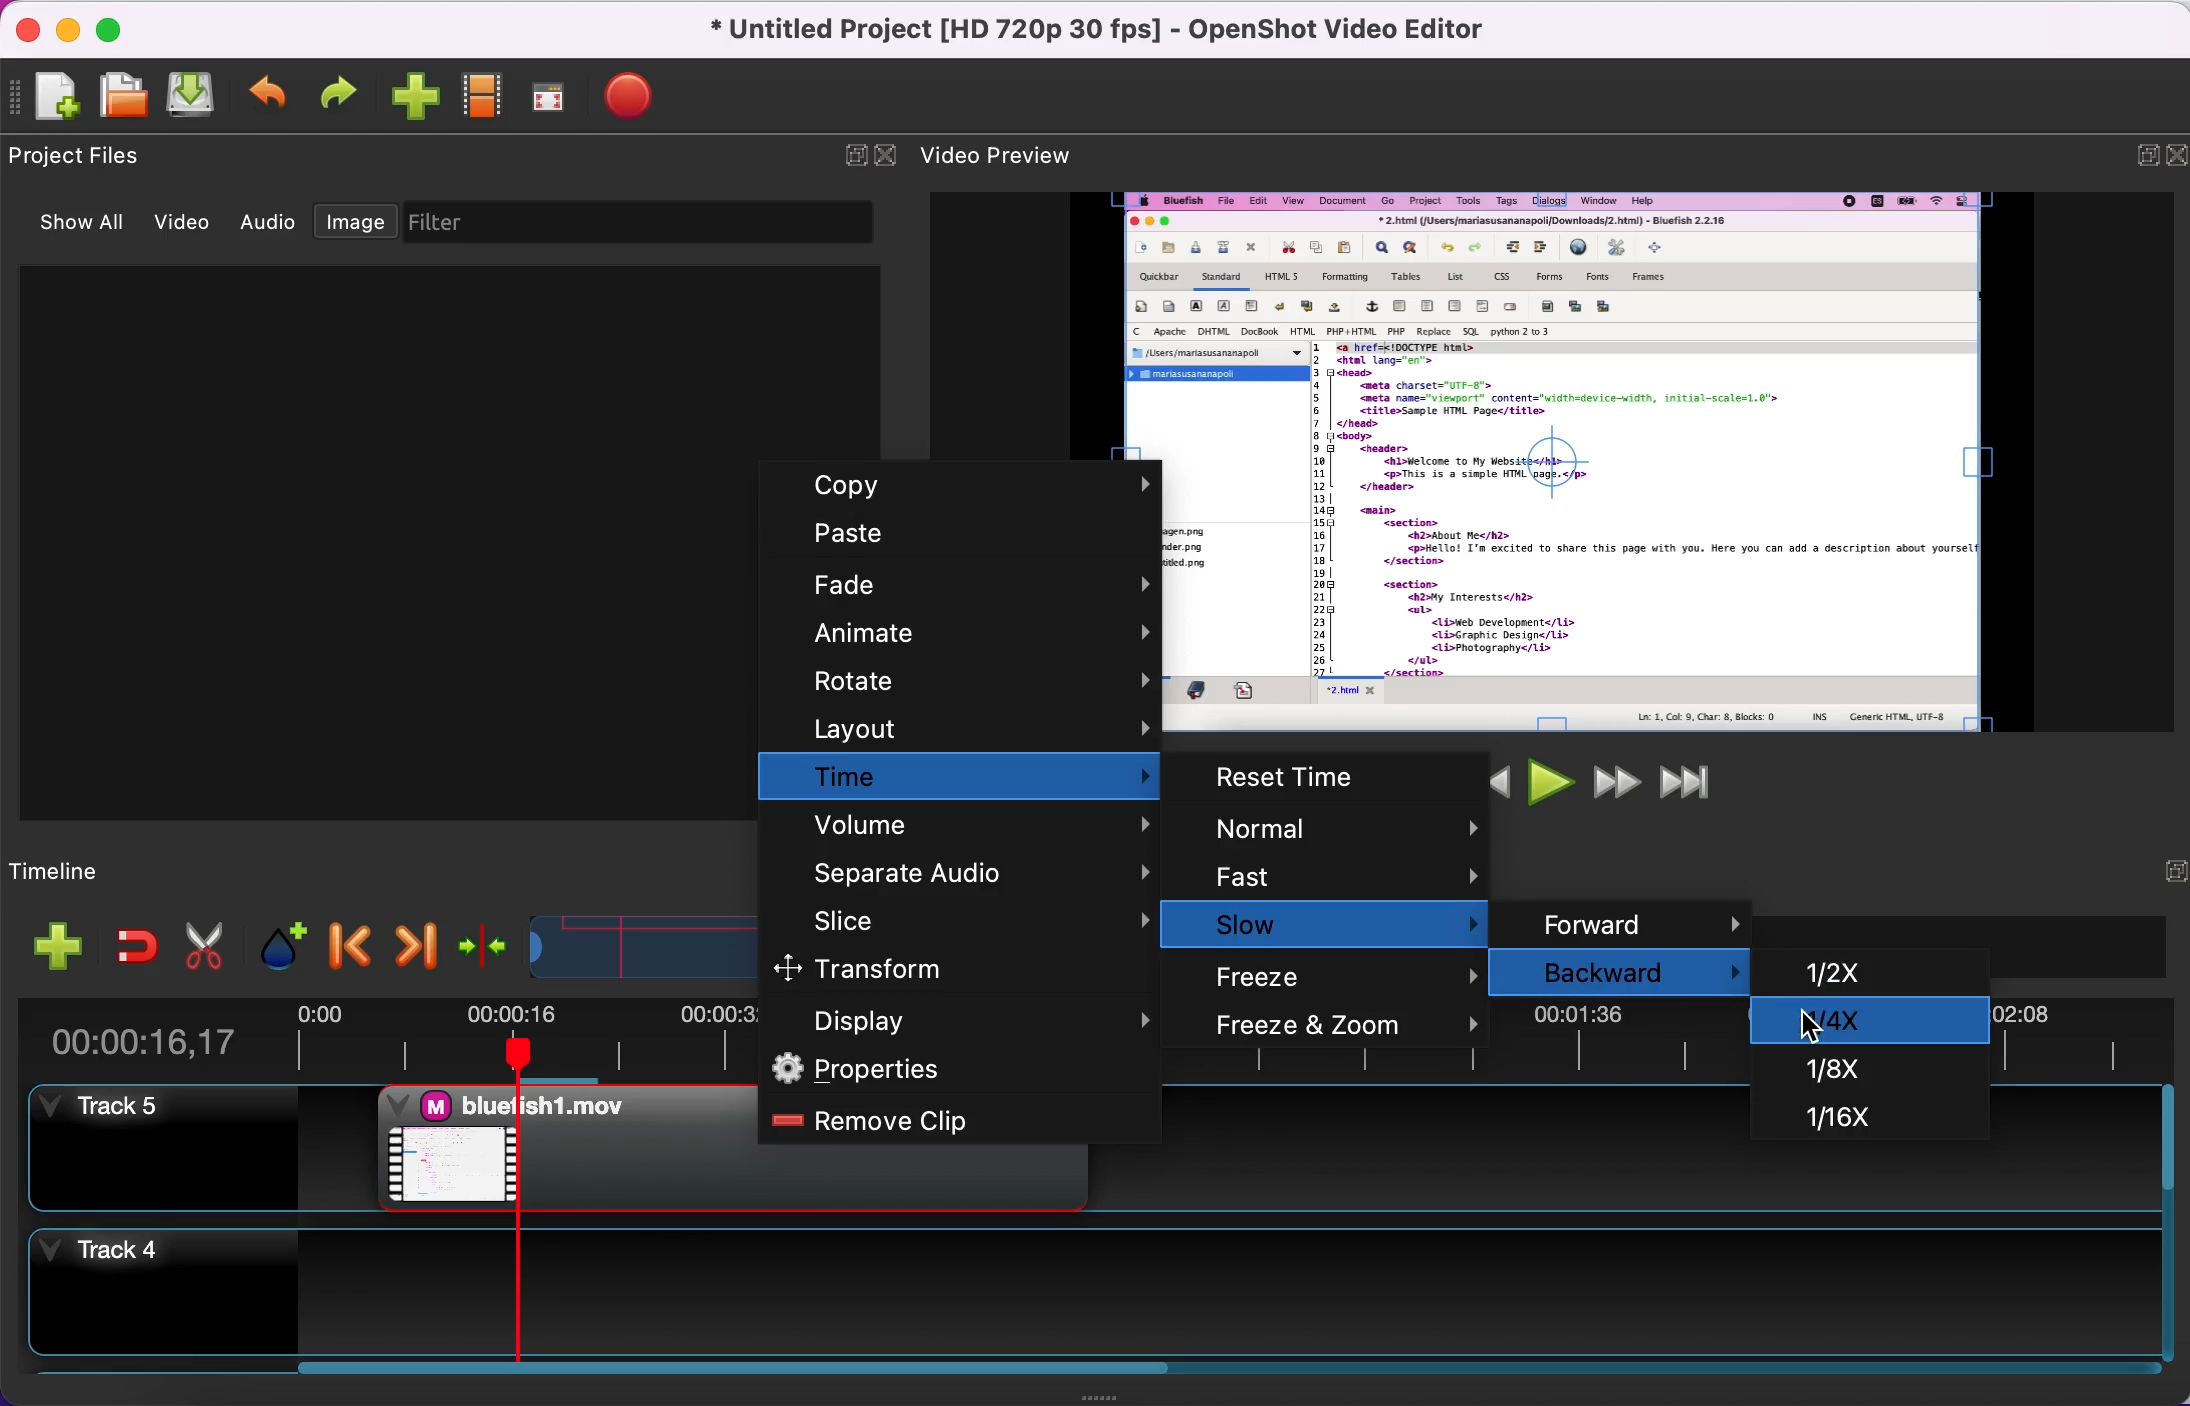 This screenshot has width=2190, height=1406. What do you see at coordinates (1848, 971) in the screenshot?
I see `1/2x` at bounding box center [1848, 971].